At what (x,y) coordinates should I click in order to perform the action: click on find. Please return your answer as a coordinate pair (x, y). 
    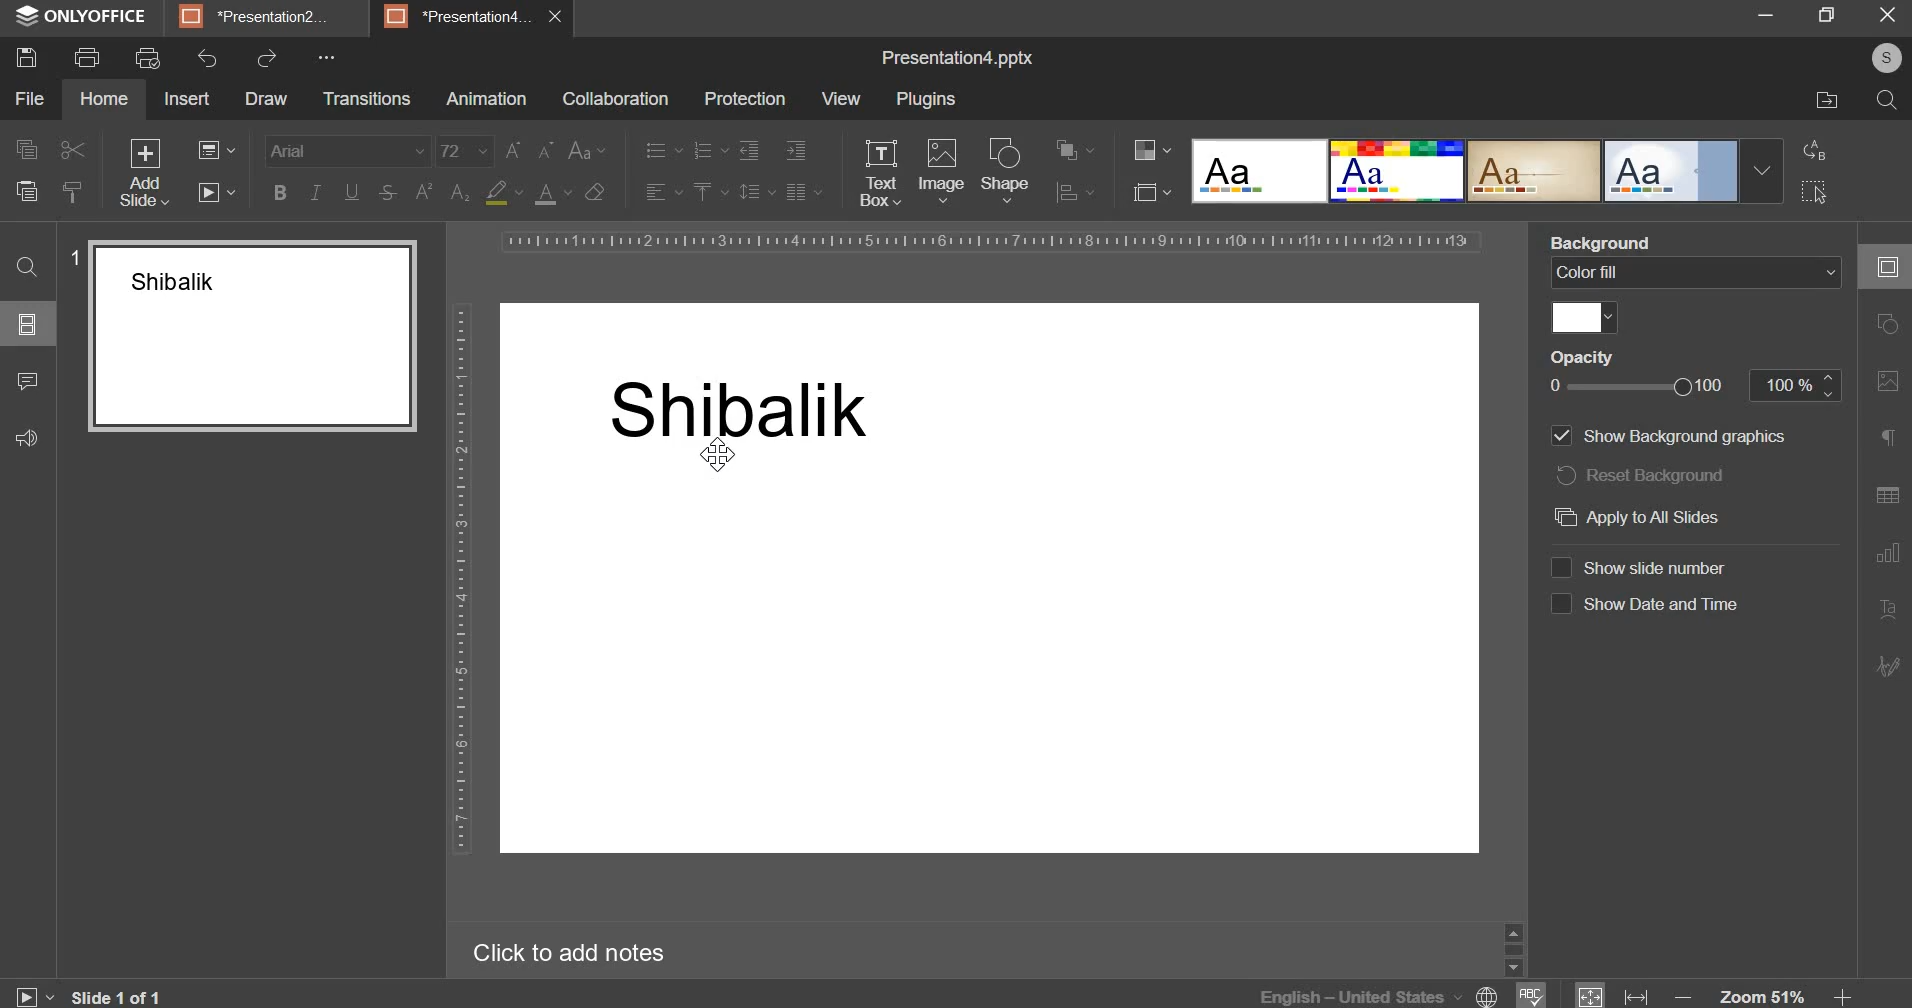
    Looking at the image, I should click on (28, 269).